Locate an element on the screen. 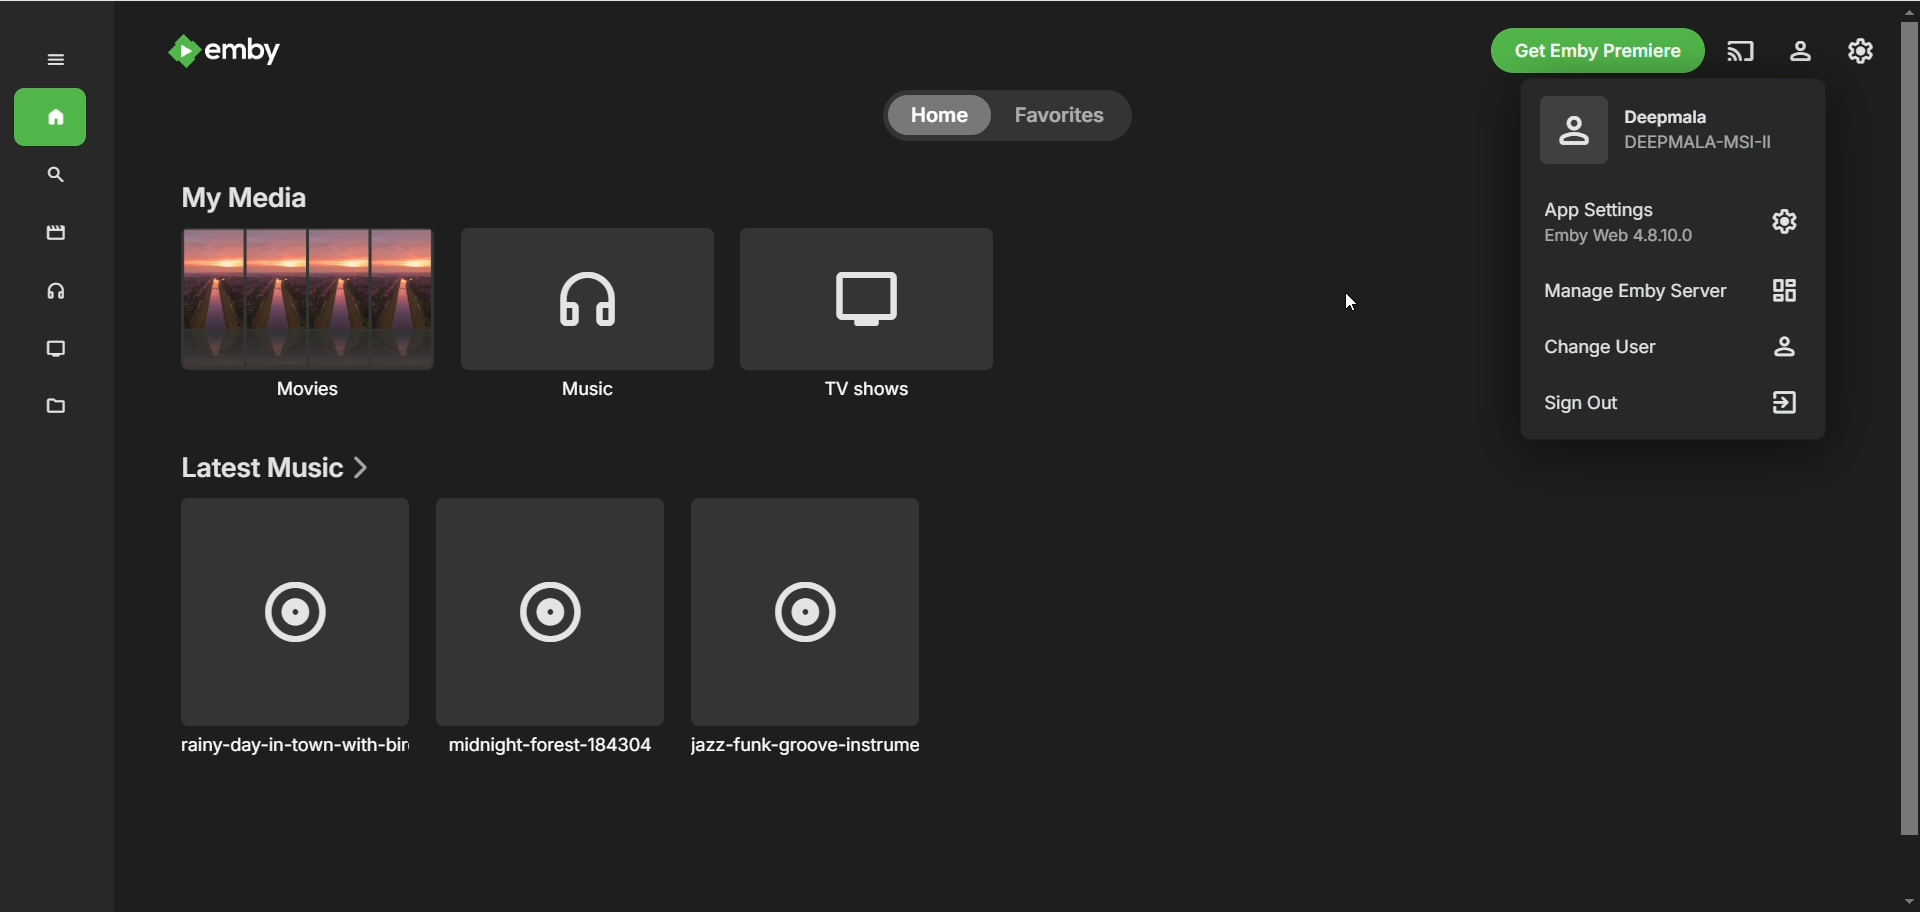 This screenshot has width=1920, height=912. favorites is located at coordinates (1066, 117).